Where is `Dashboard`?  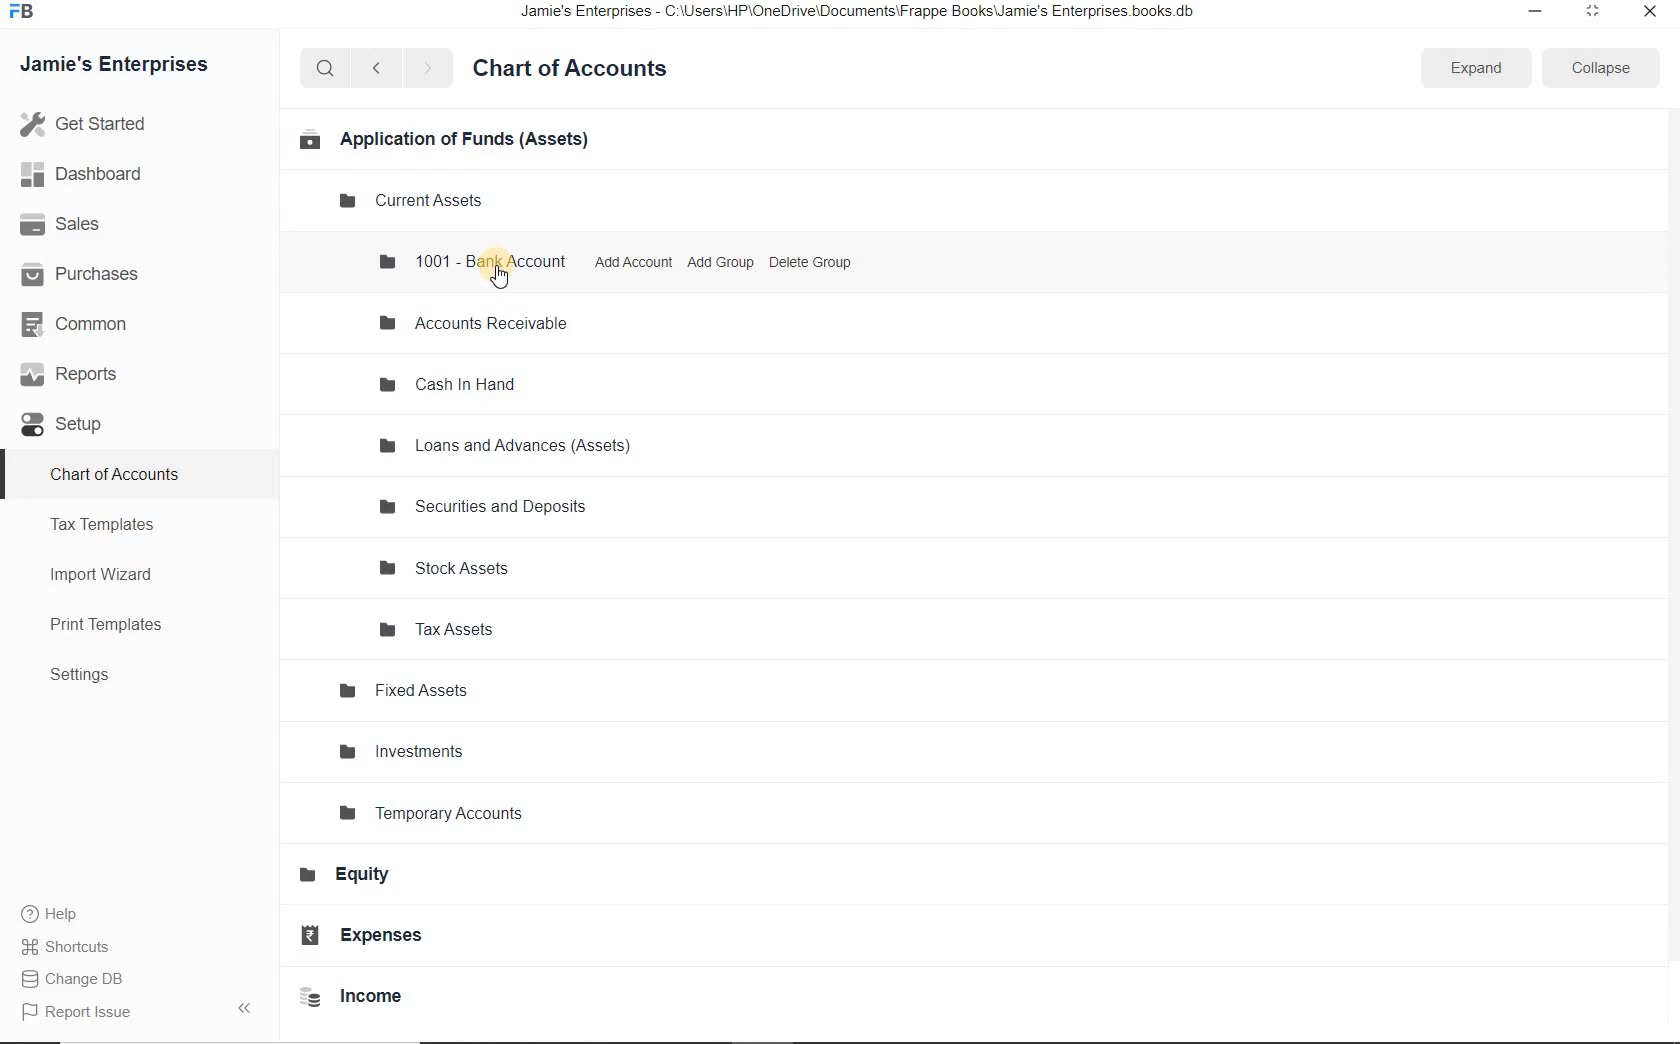
Dashboard is located at coordinates (103, 176).